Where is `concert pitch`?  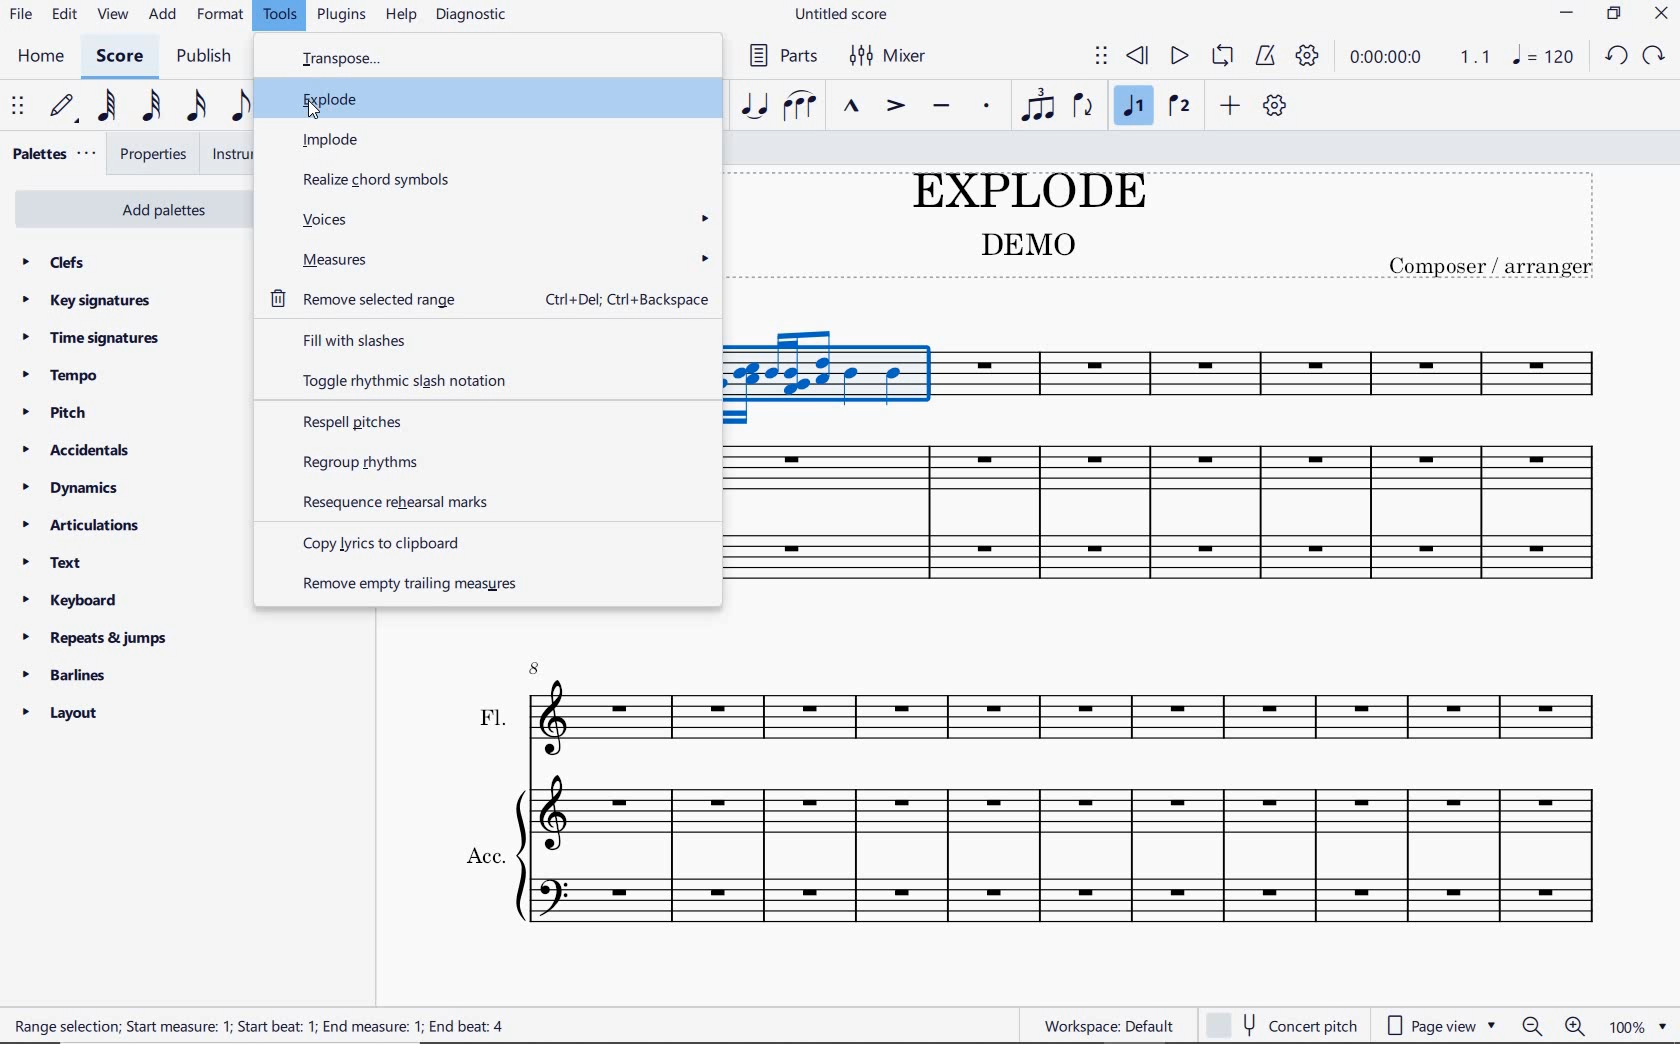 concert pitch is located at coordinates (1284, 1021).